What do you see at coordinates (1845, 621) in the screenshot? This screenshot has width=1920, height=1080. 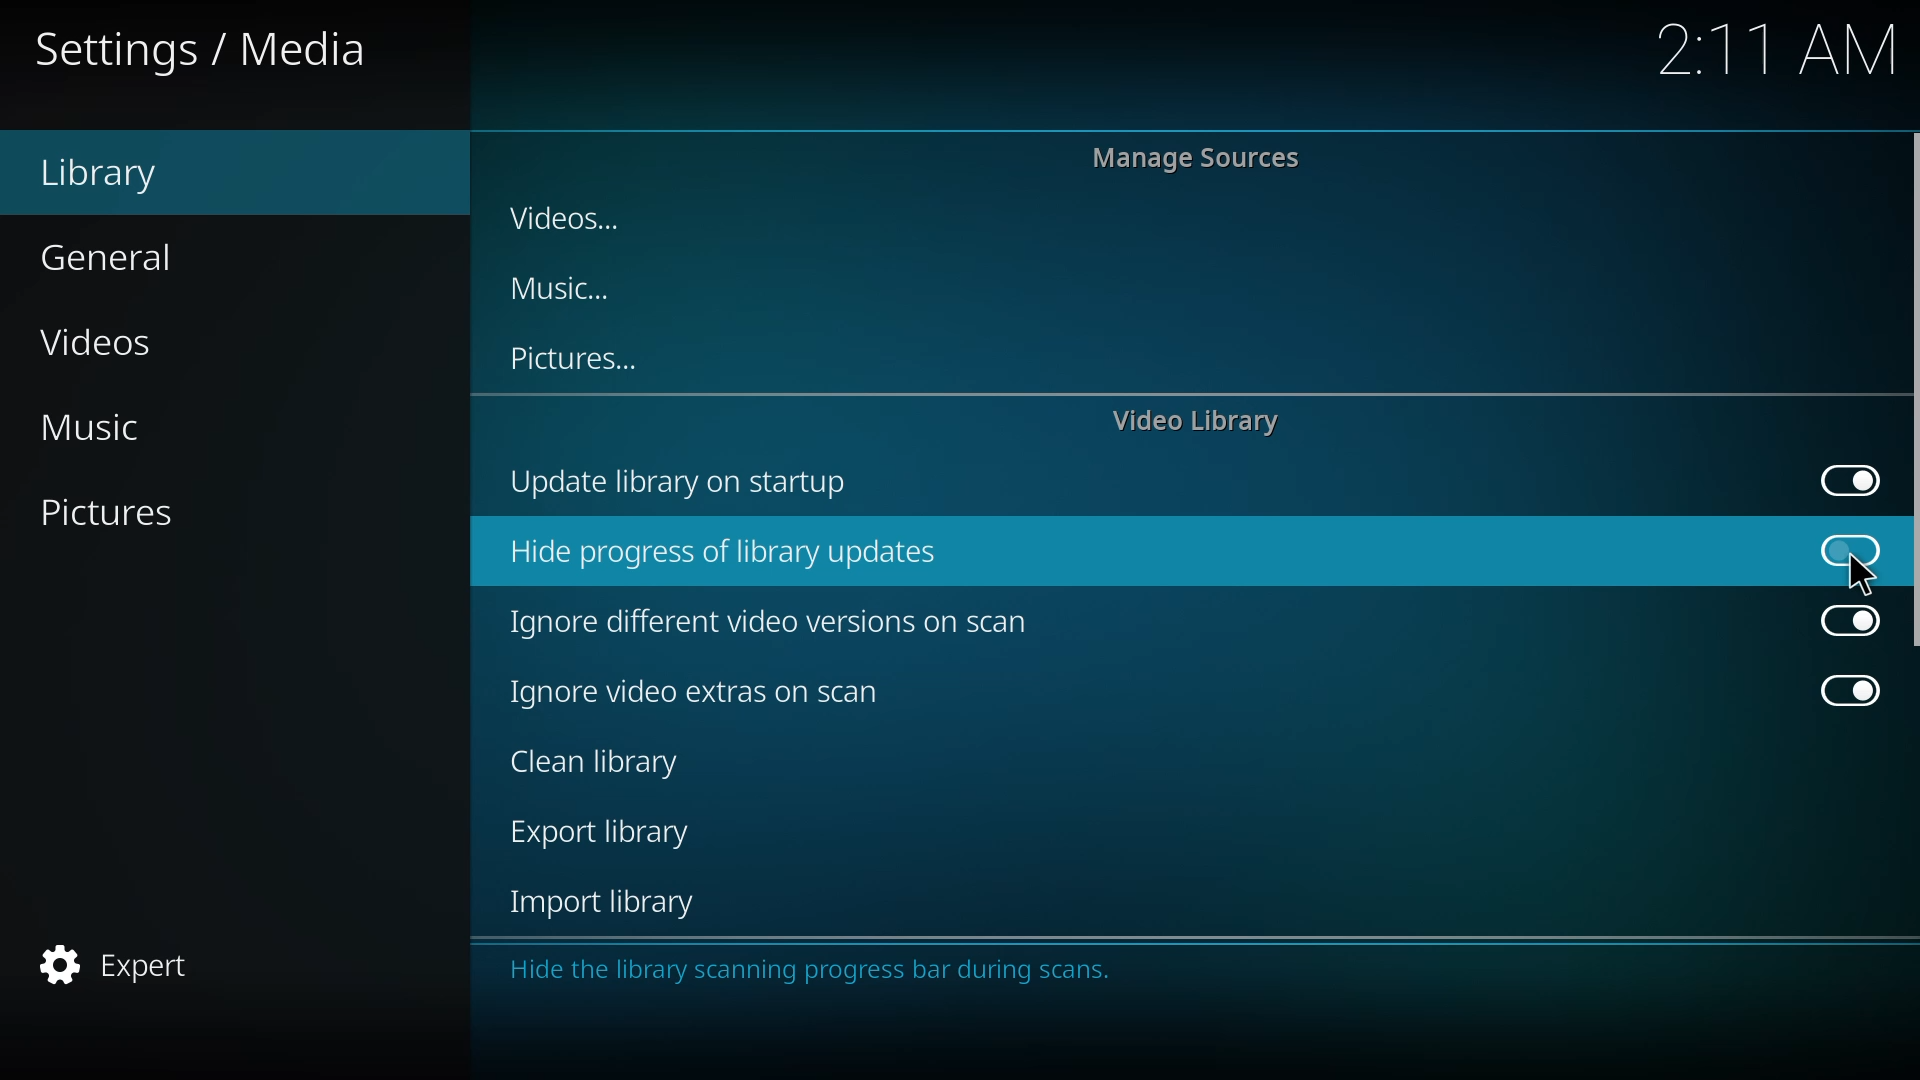 I see `enabled` at bounding box center [1845, 621].